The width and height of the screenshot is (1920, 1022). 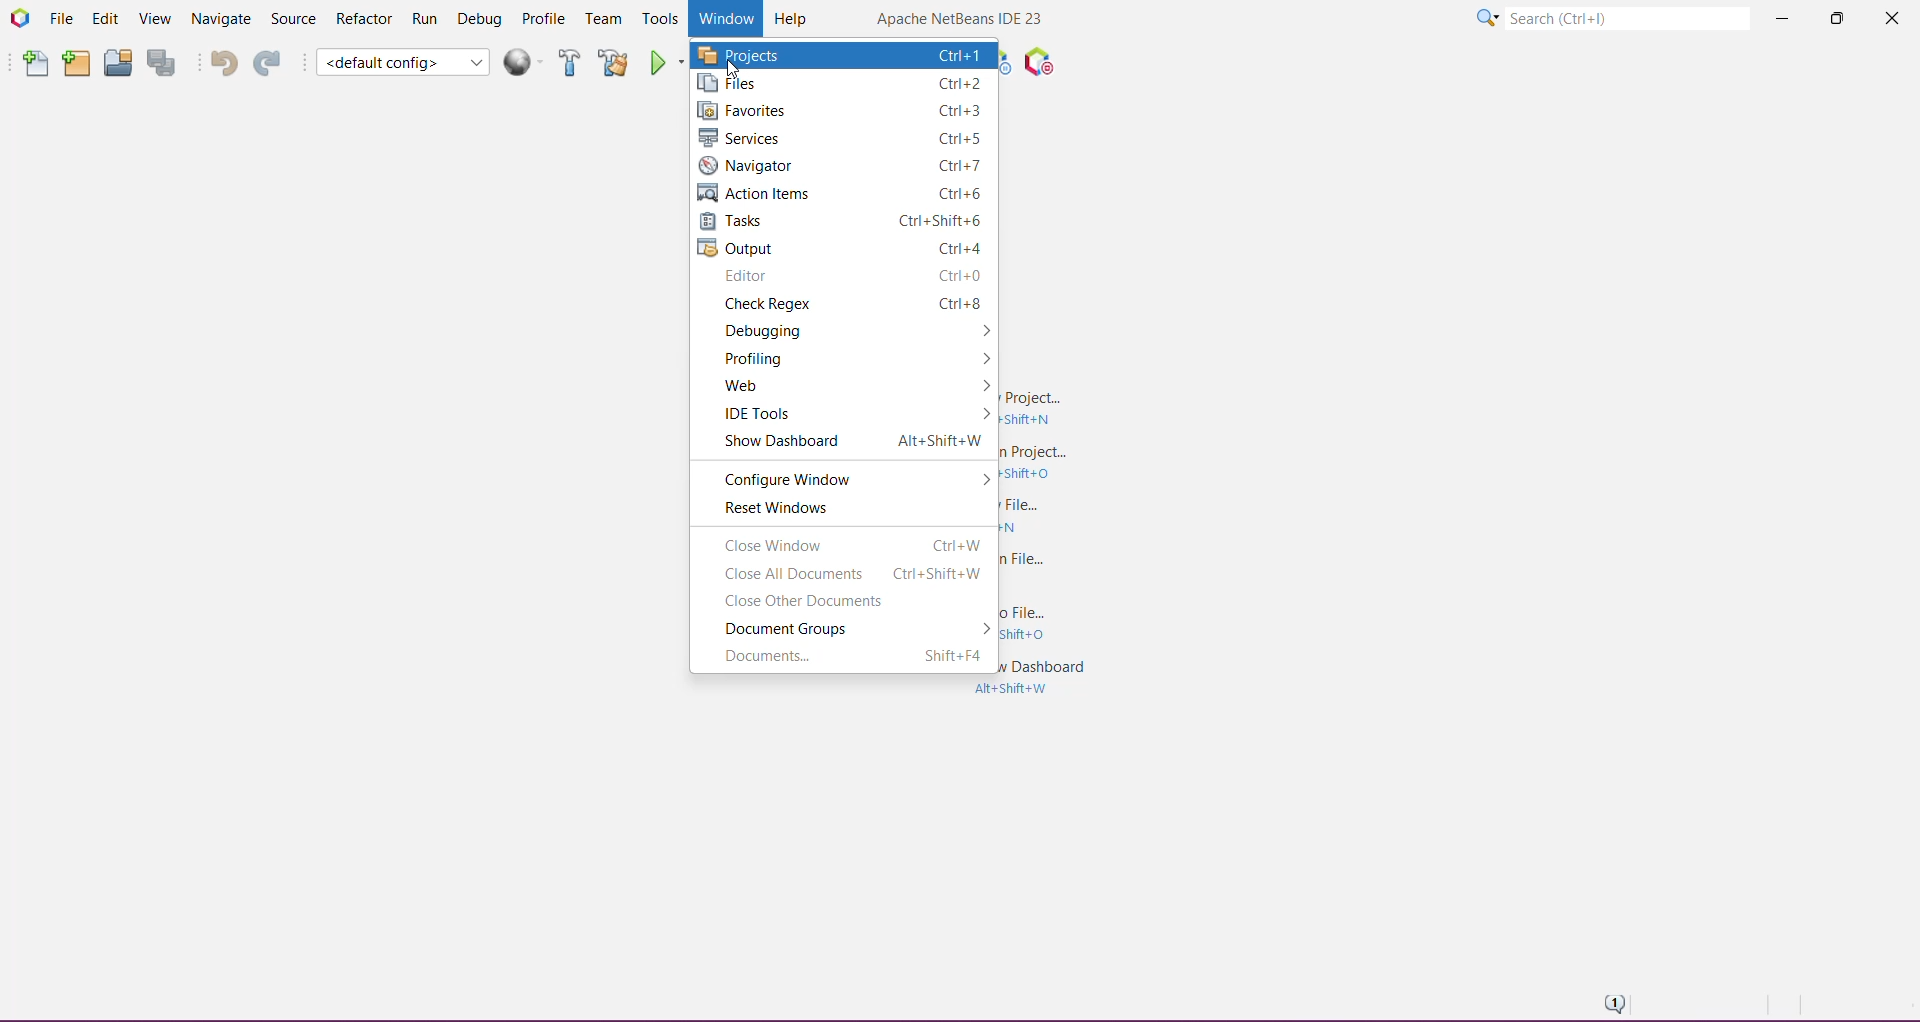 What do you see at coordinates (848, 574) in the screenshot?
I see `Close All Documents` at bounding box center [848, 574].